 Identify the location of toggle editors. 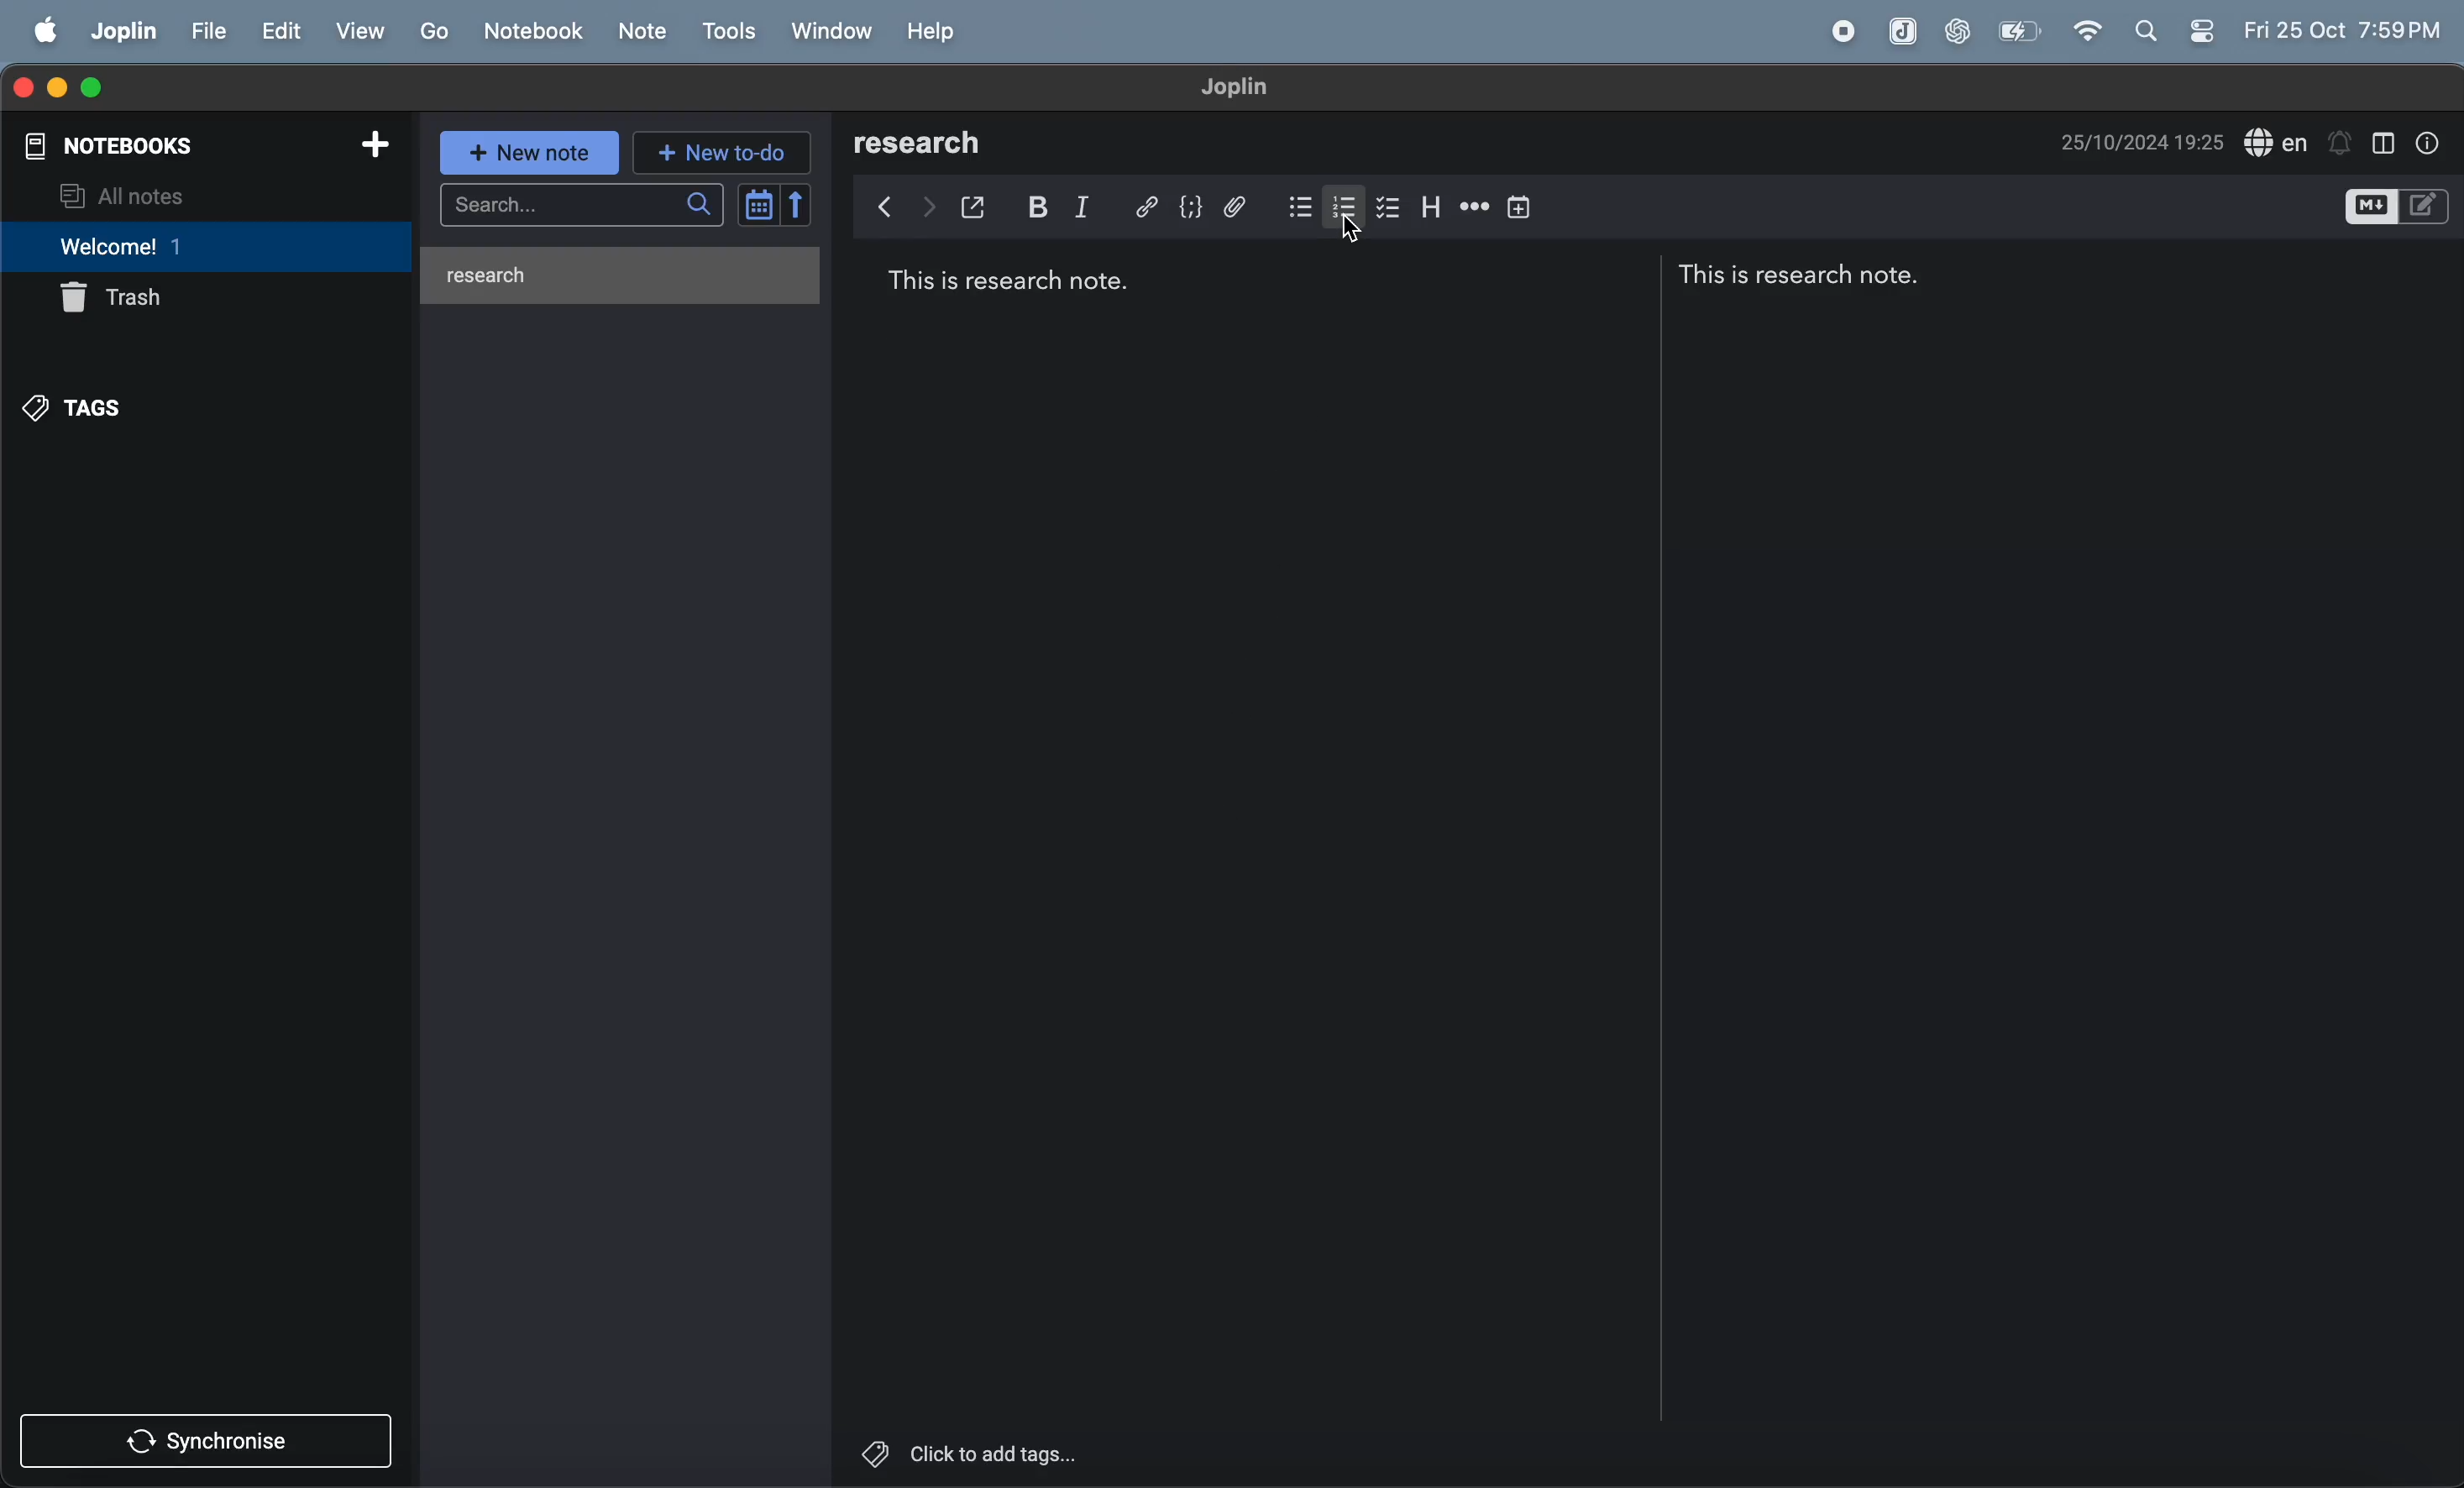
(2391, 205).